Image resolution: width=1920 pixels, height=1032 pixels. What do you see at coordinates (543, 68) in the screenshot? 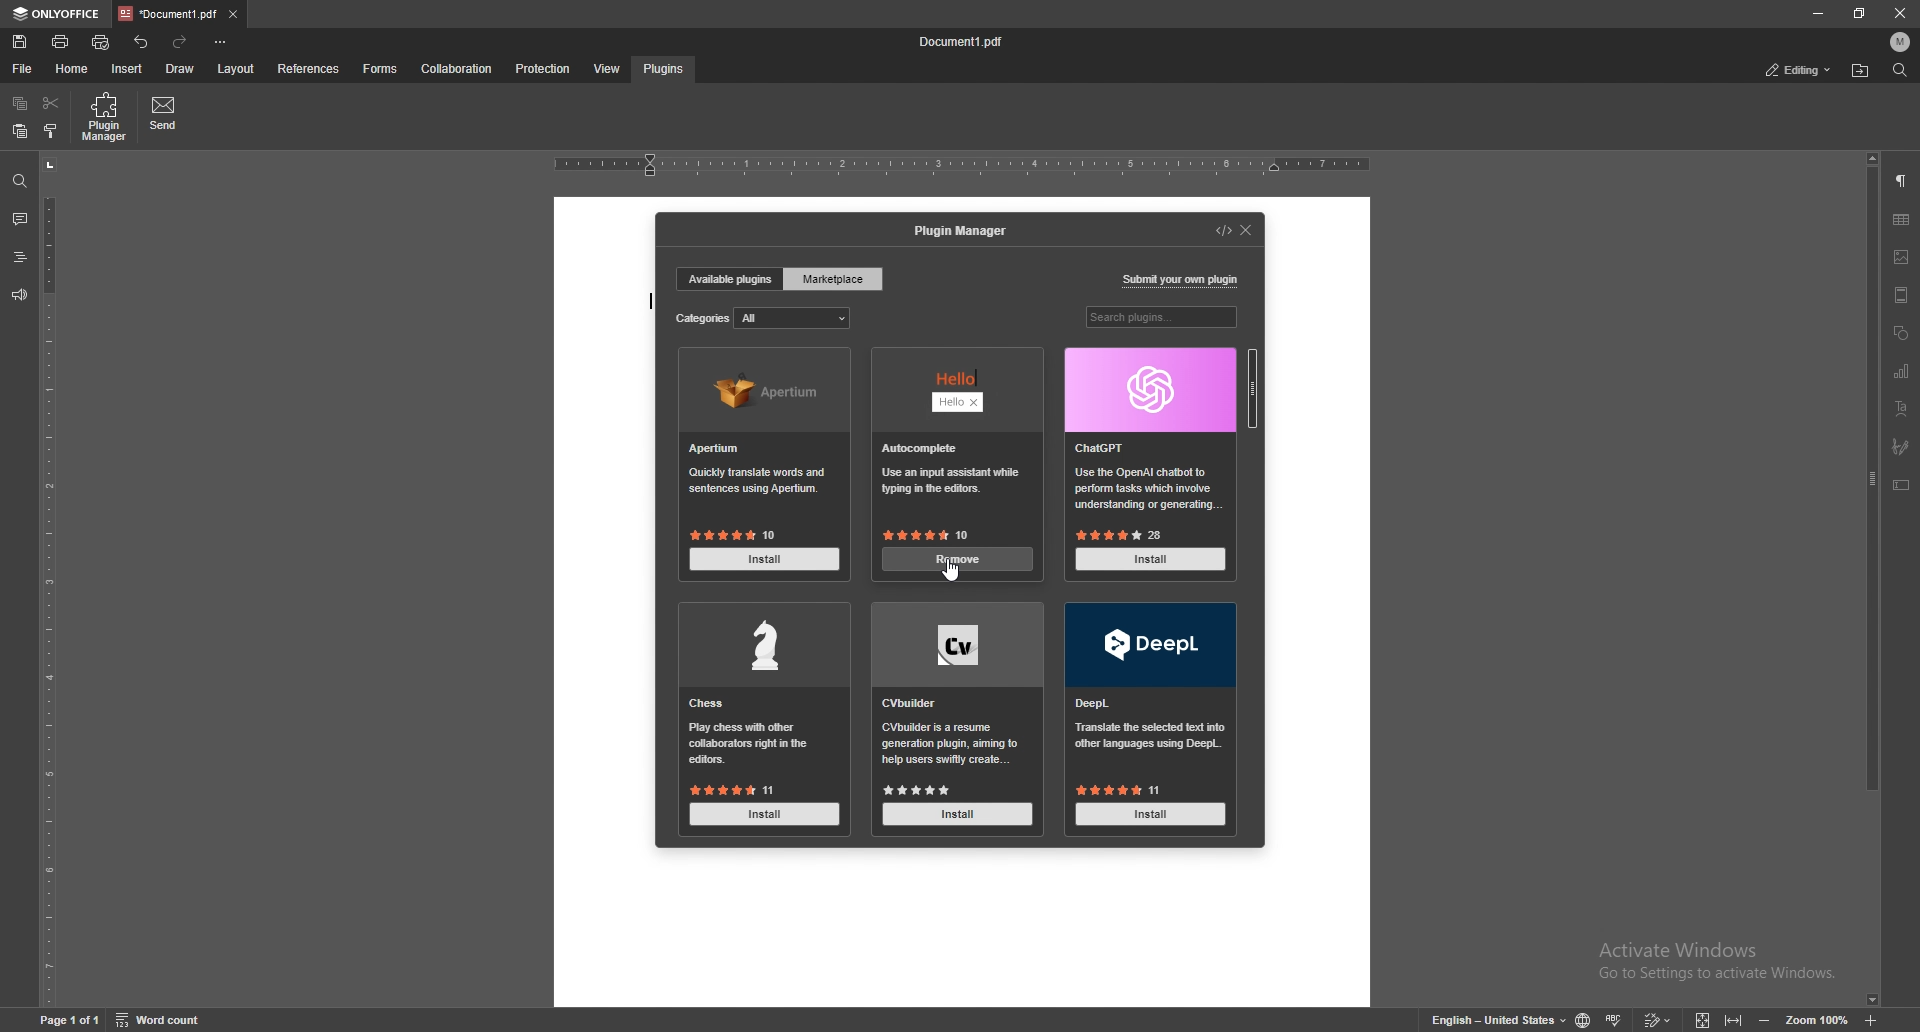
I see `protection` at bounding box center [543, 68].